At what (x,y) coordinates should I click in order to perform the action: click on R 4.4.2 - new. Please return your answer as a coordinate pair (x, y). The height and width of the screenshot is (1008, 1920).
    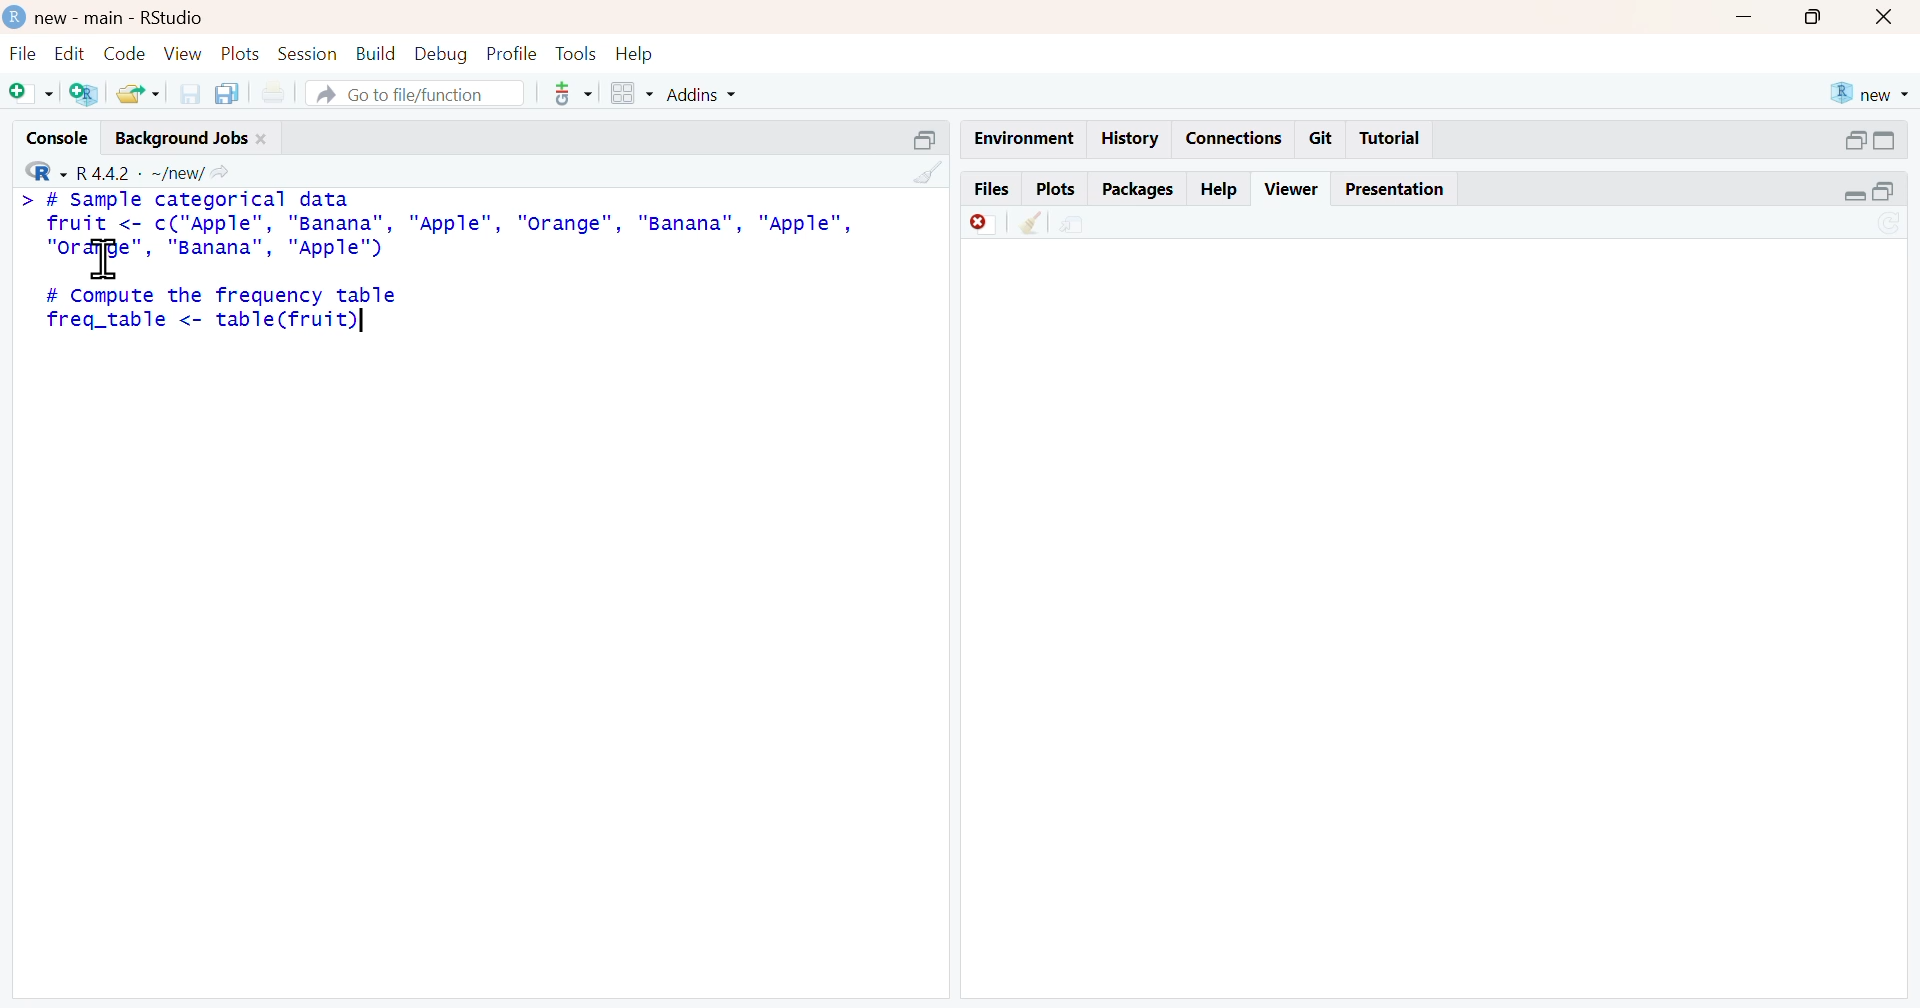
    Looking at the image, I should click on (107, 171).